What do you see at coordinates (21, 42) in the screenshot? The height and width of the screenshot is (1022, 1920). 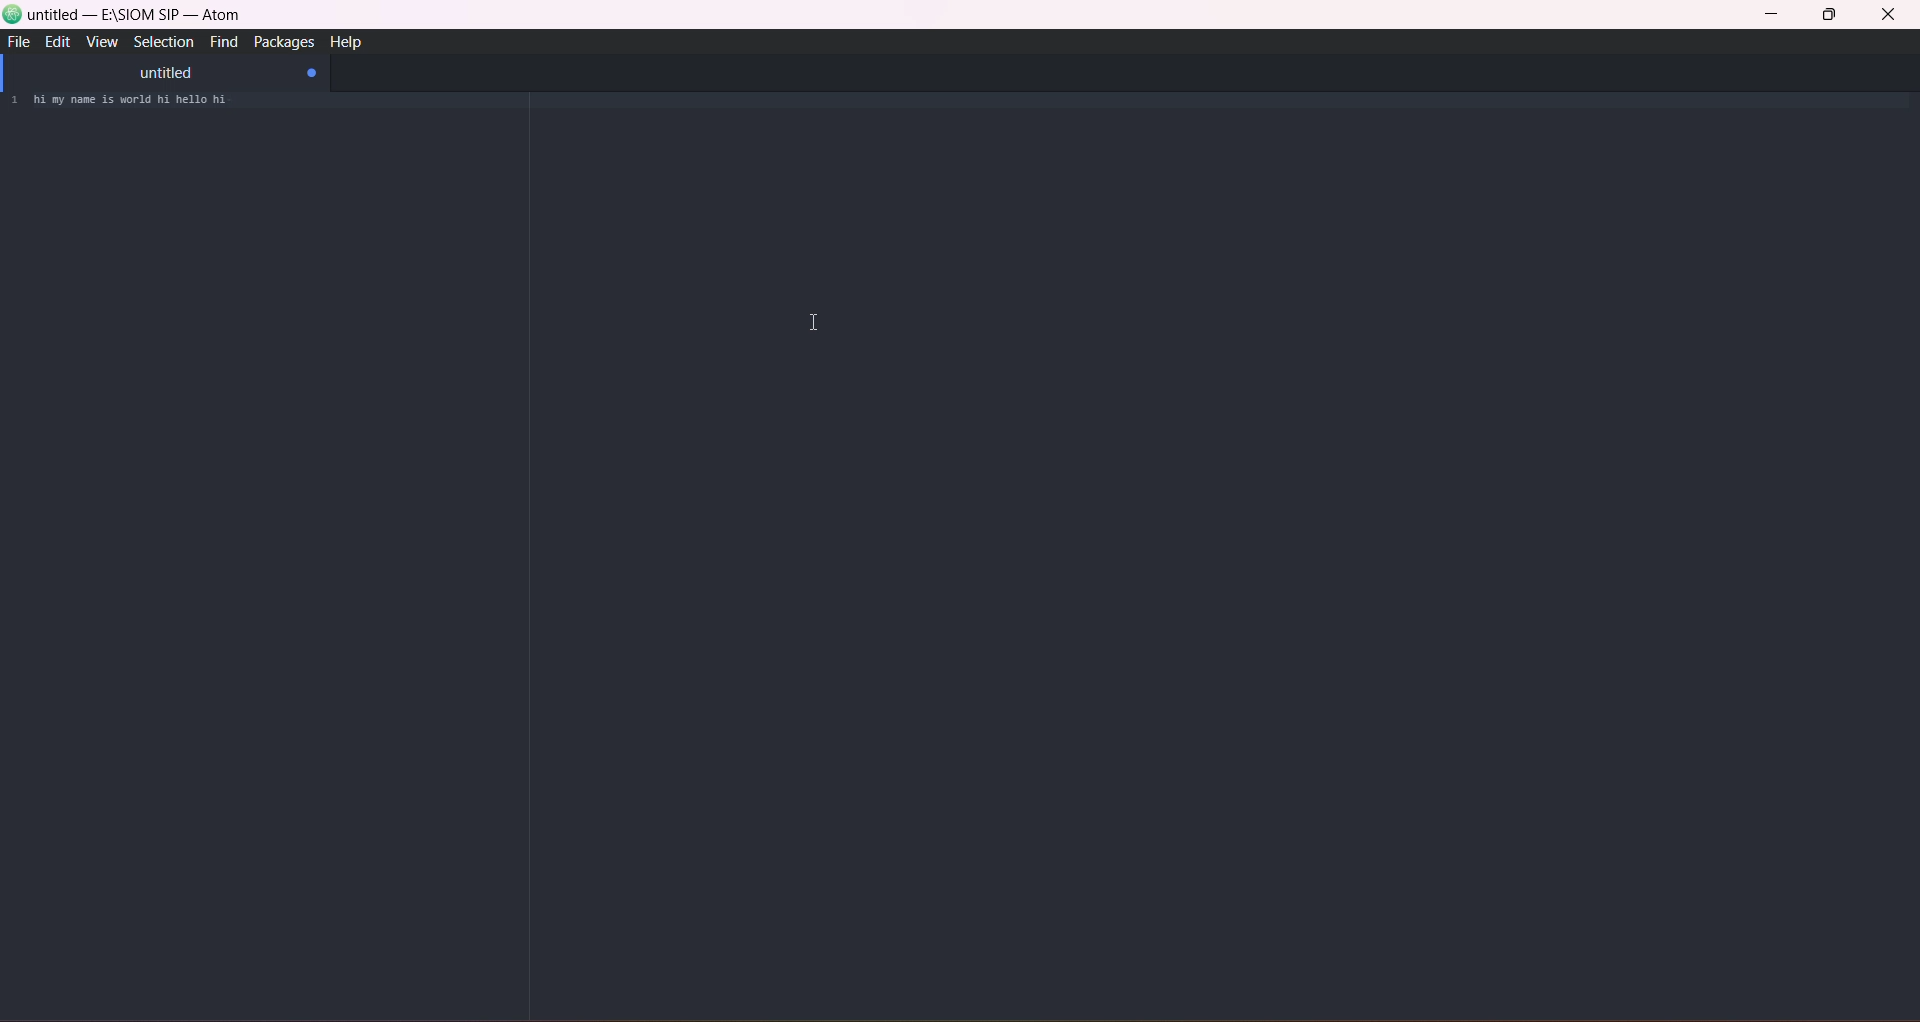 I see `file` at bounding box center [21, 42].